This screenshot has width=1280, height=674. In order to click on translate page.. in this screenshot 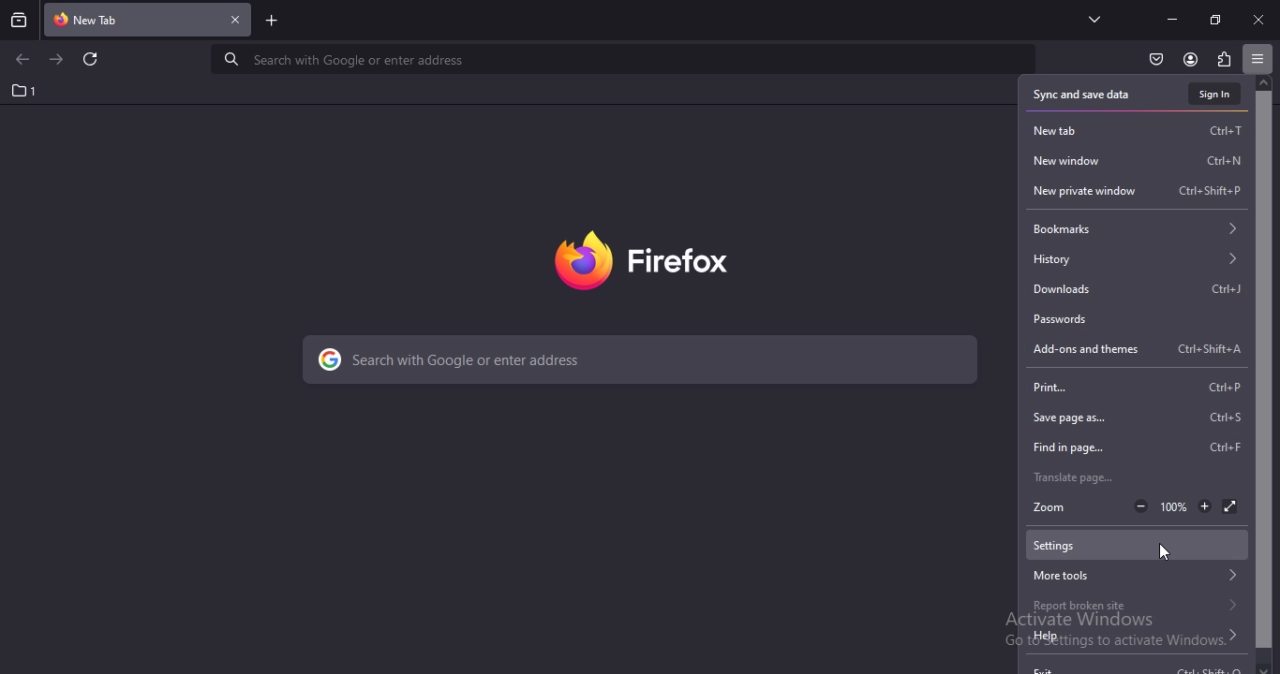, I will do `click(1086, 476)`.